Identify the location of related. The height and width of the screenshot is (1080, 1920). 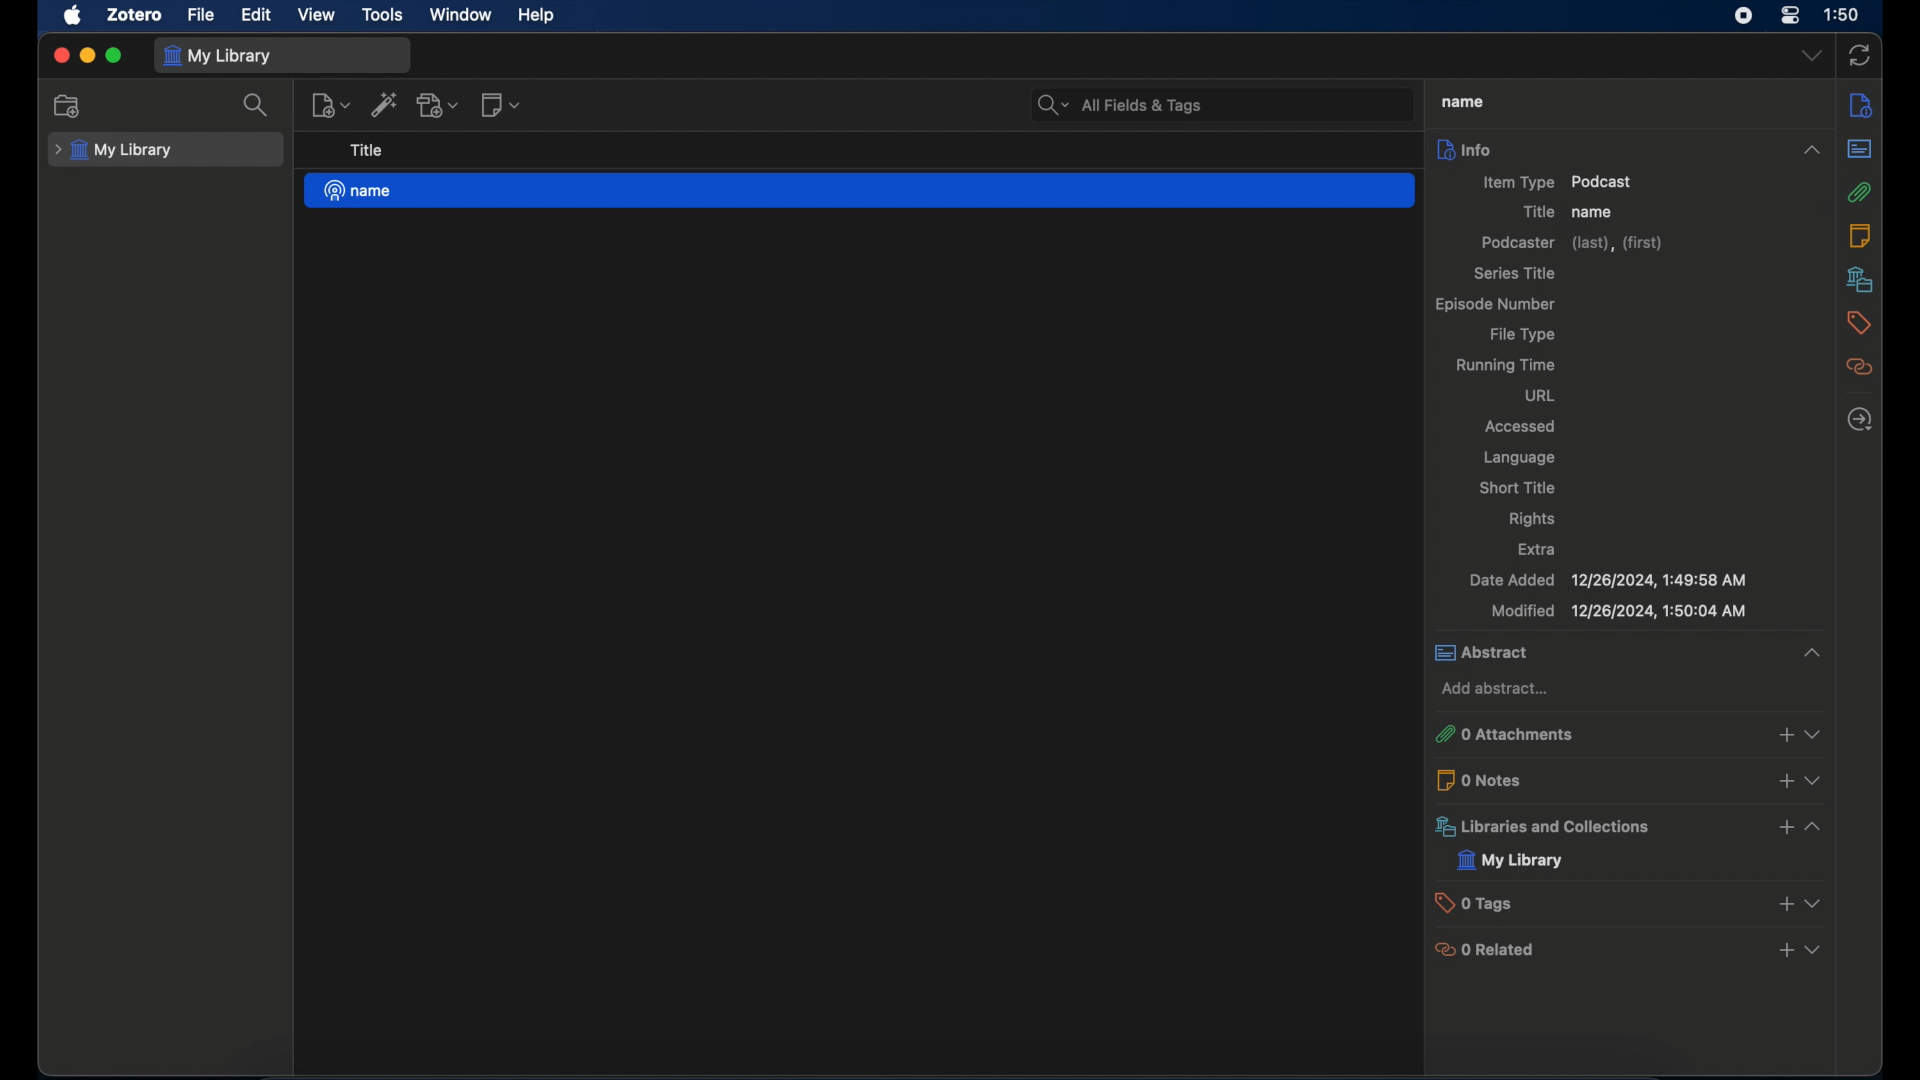
(1861, 368).